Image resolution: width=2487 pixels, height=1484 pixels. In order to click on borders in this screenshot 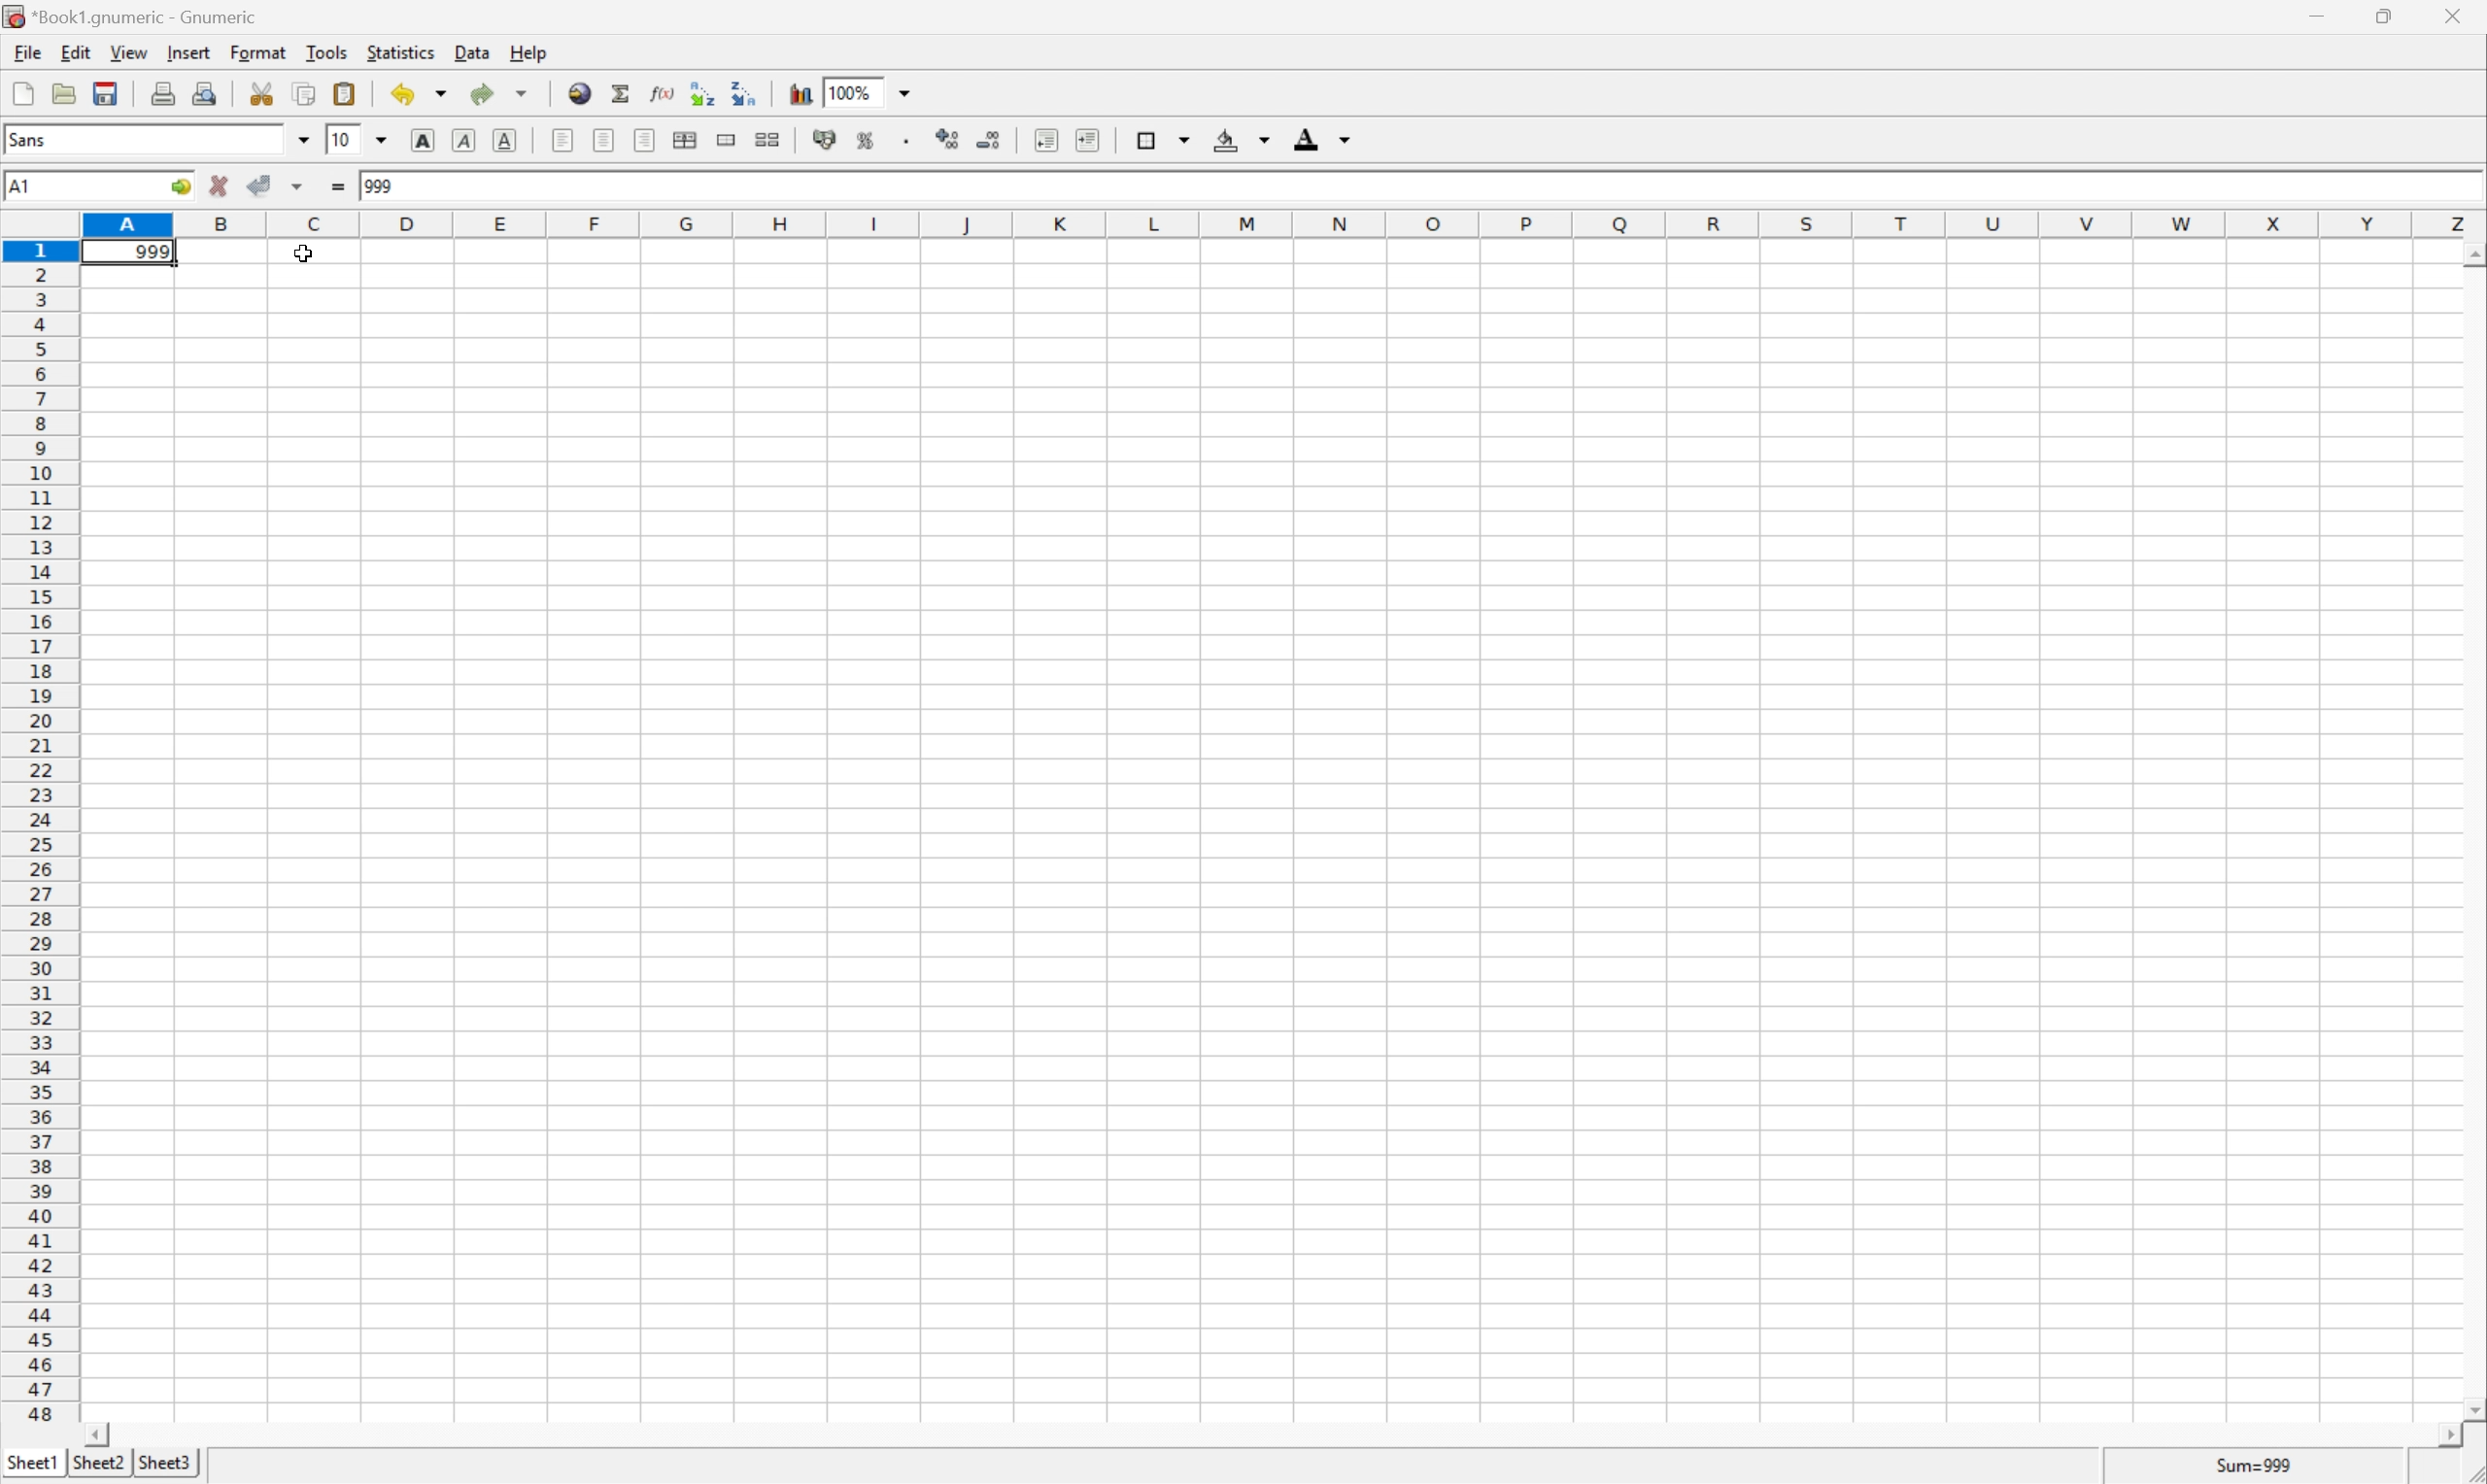, I will do `click(1161, 138)`.